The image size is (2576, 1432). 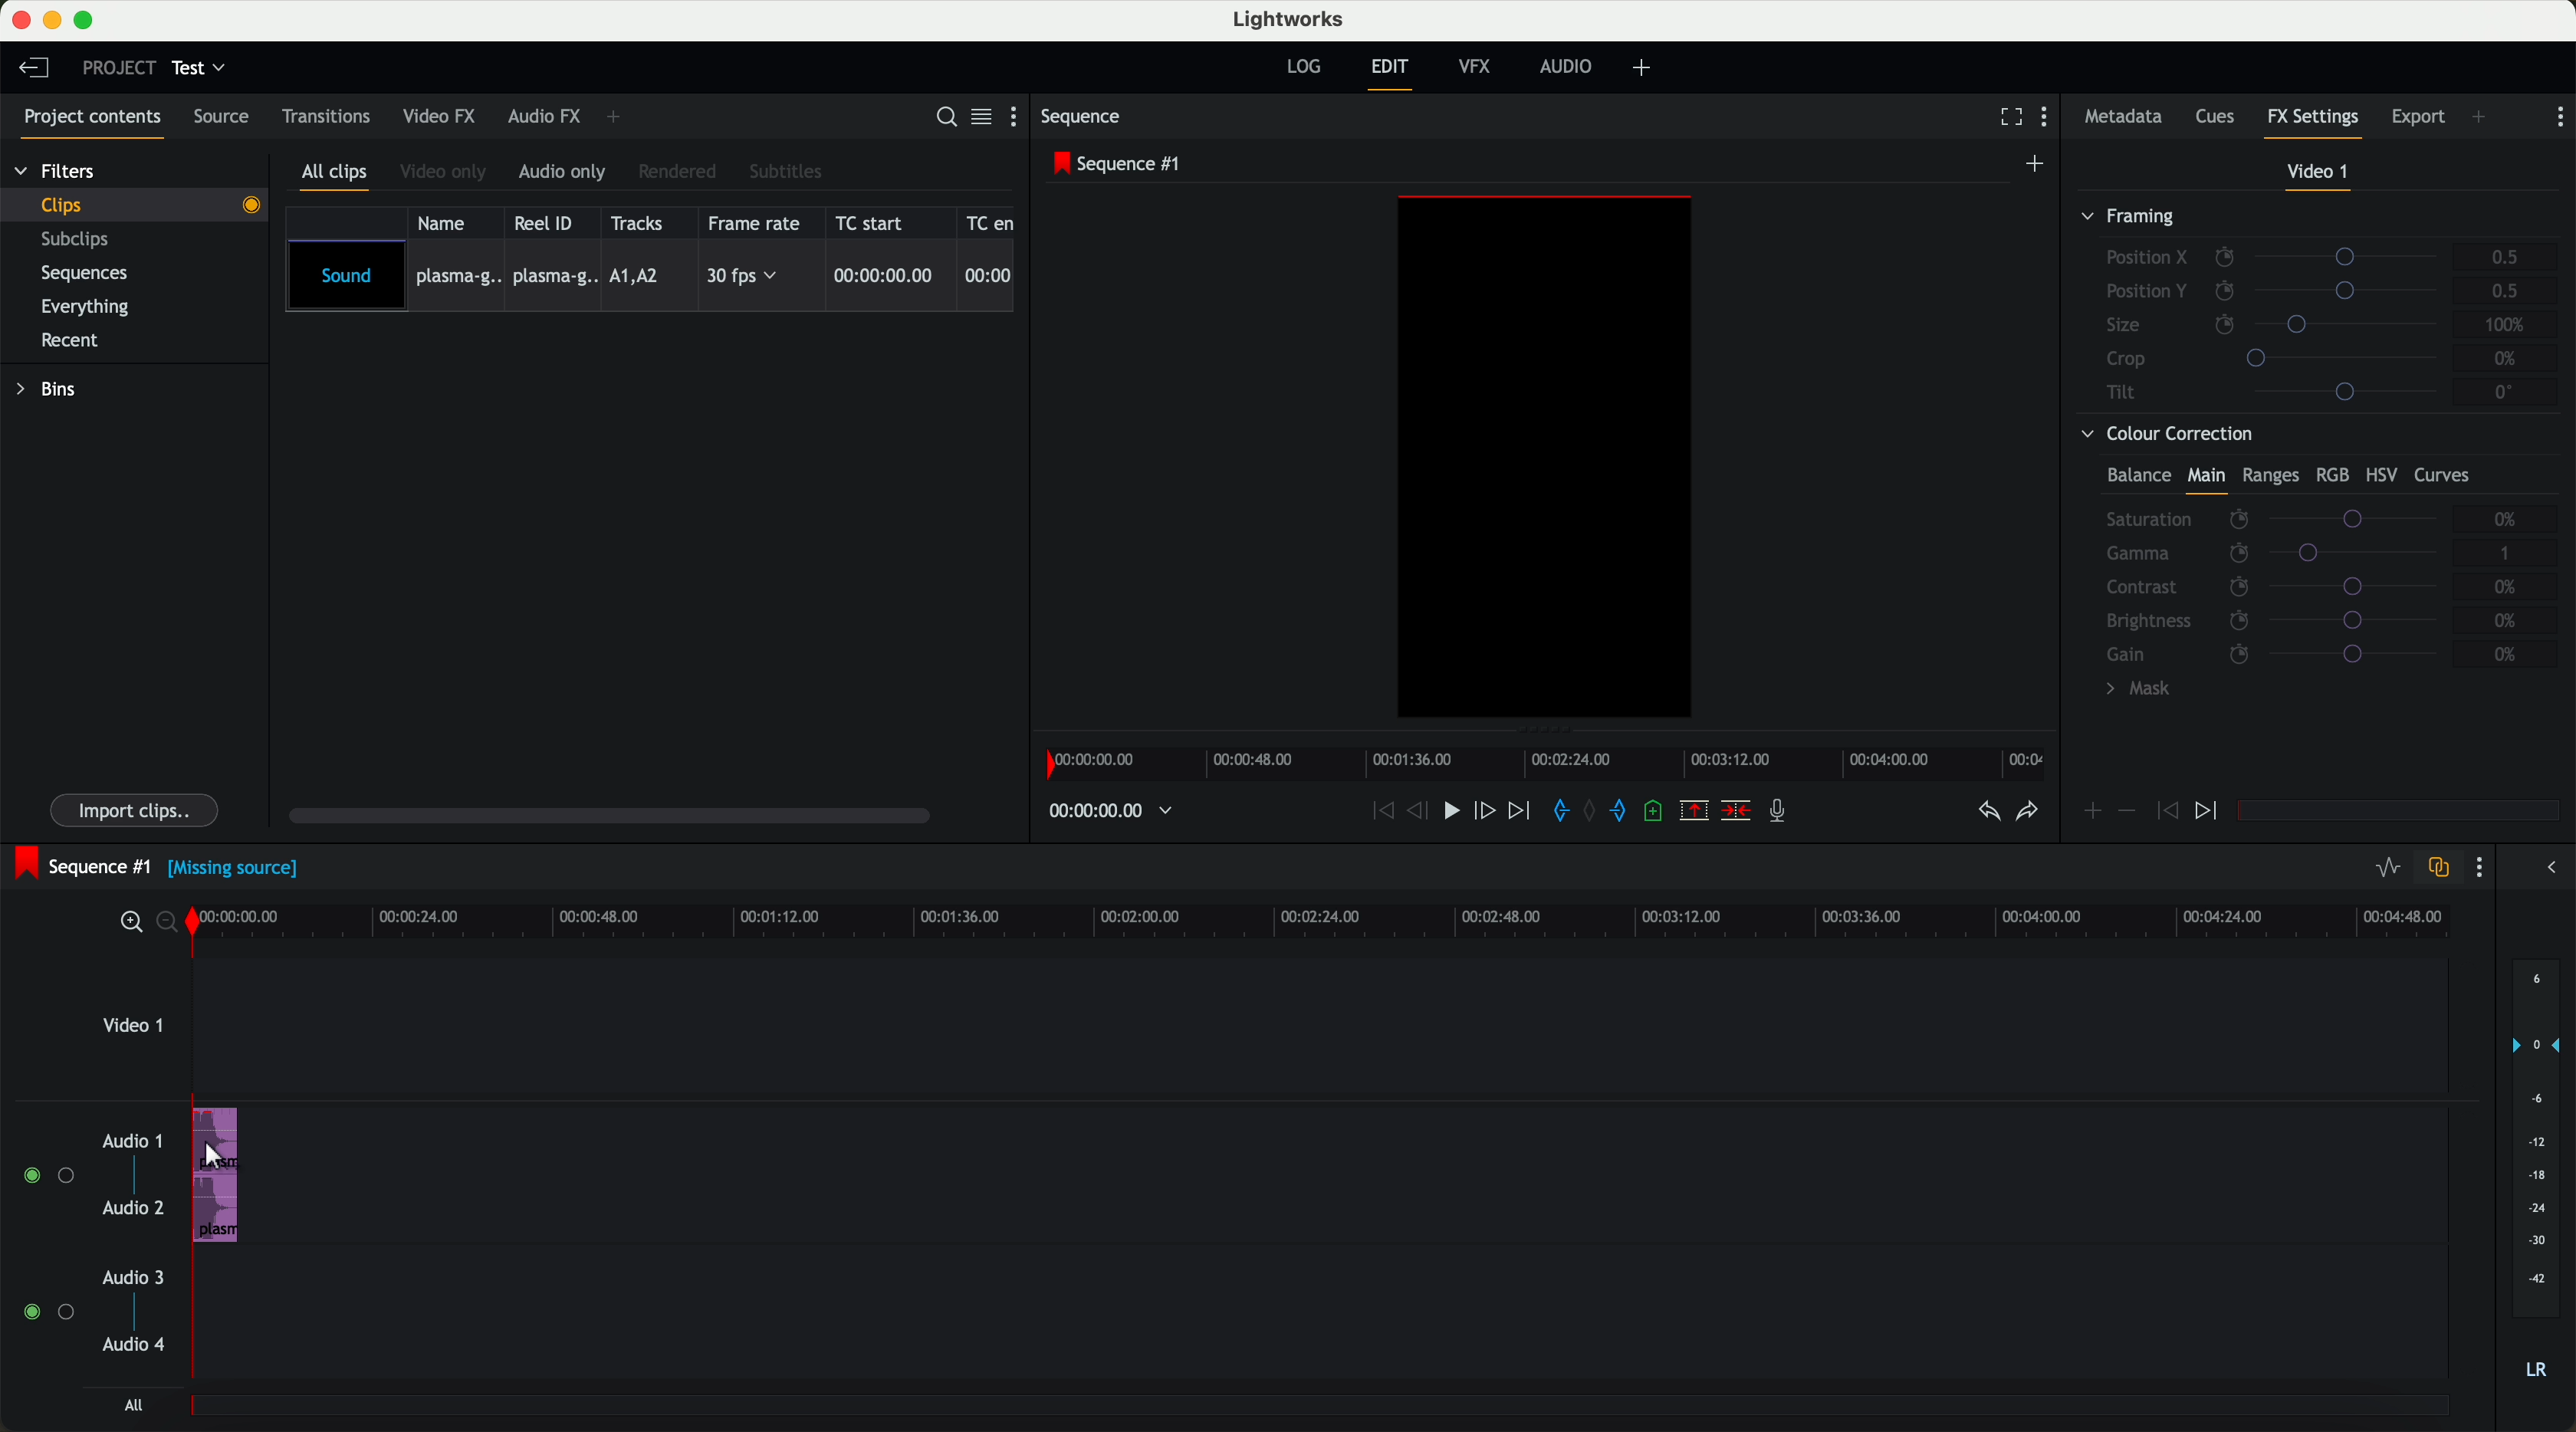 I want to click on toggle audio levels editing, so click(x=2387, y=868).